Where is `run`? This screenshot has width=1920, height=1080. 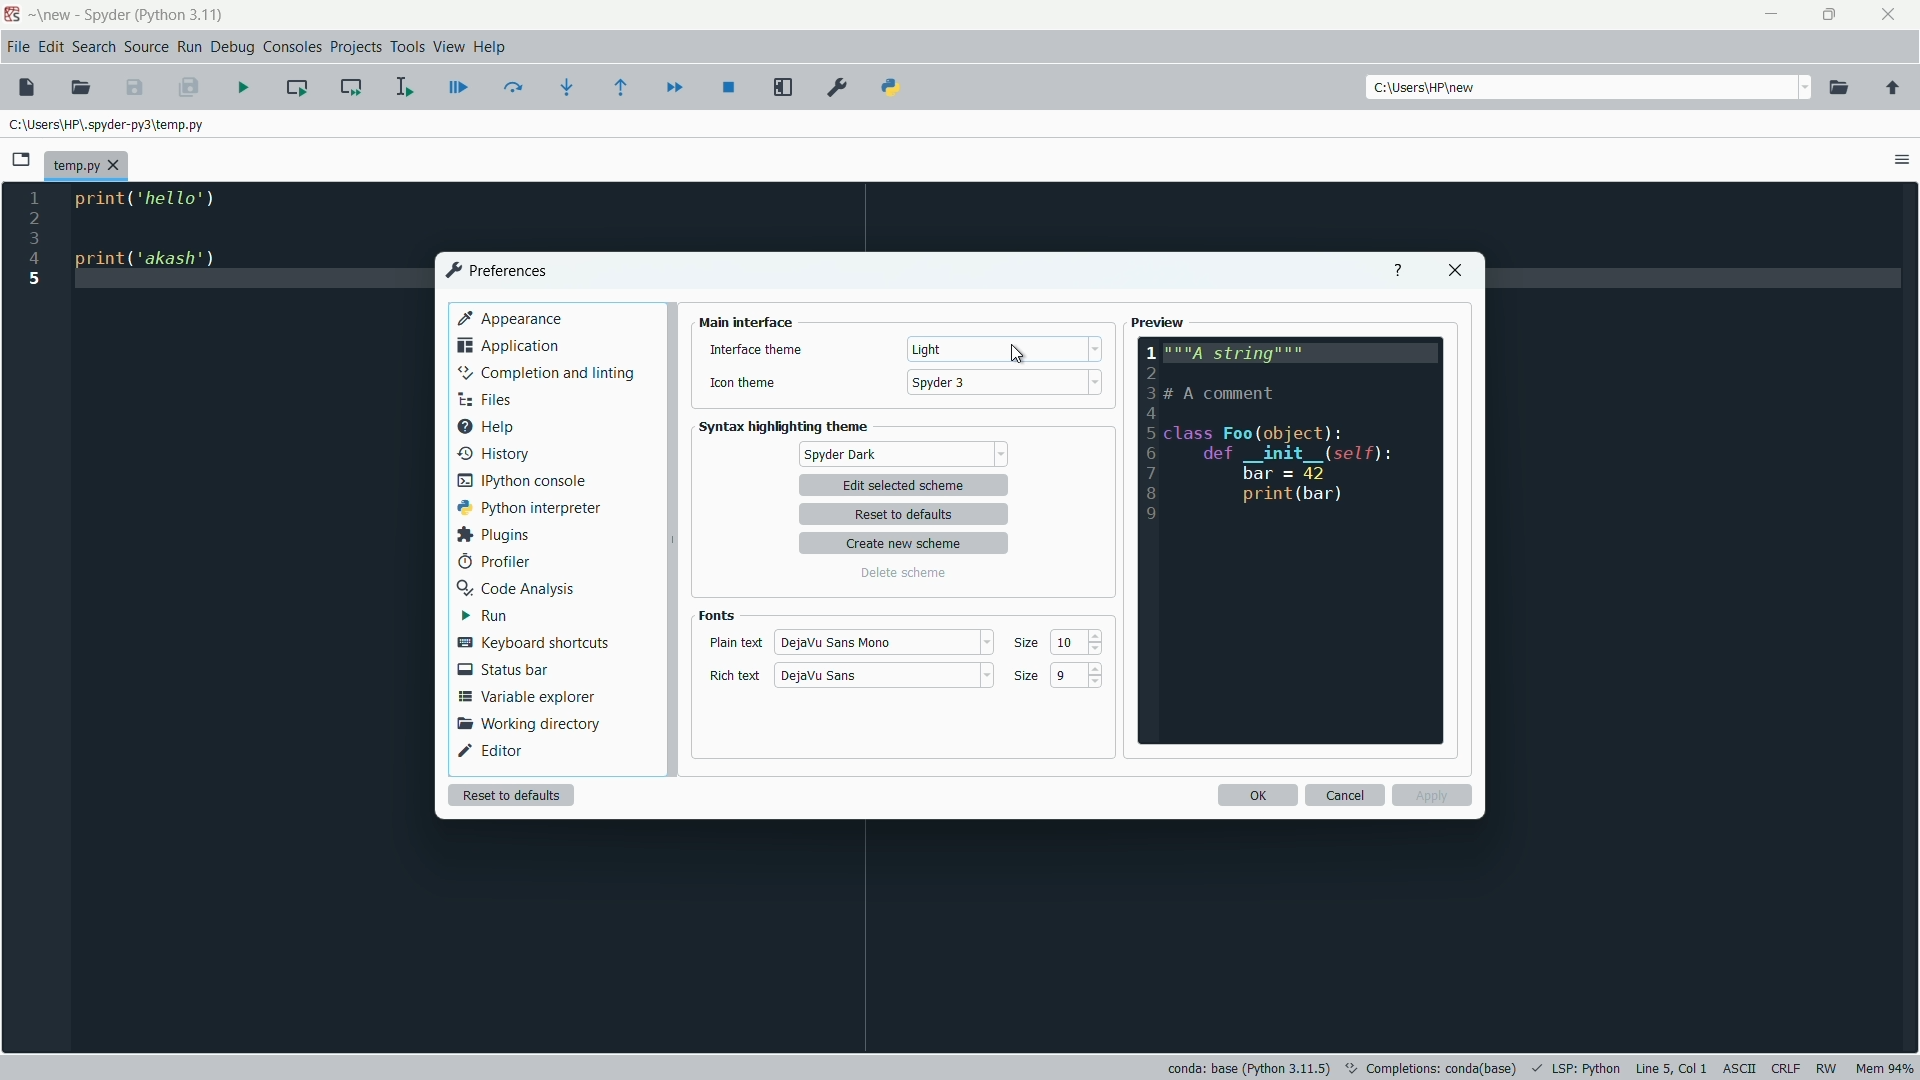 run is located at coordinates (482, 616).